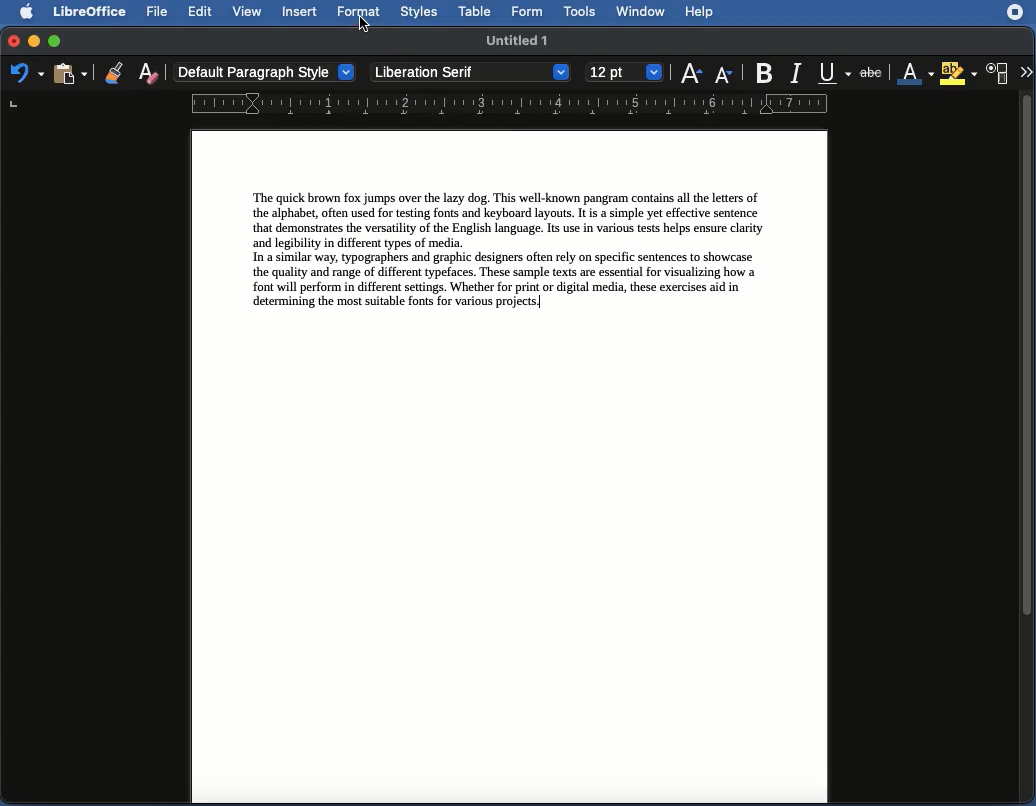 The image size is (1036, 806). Describe the element at coordinates (998, 74) in the screenshot. I see `Character` at that location.